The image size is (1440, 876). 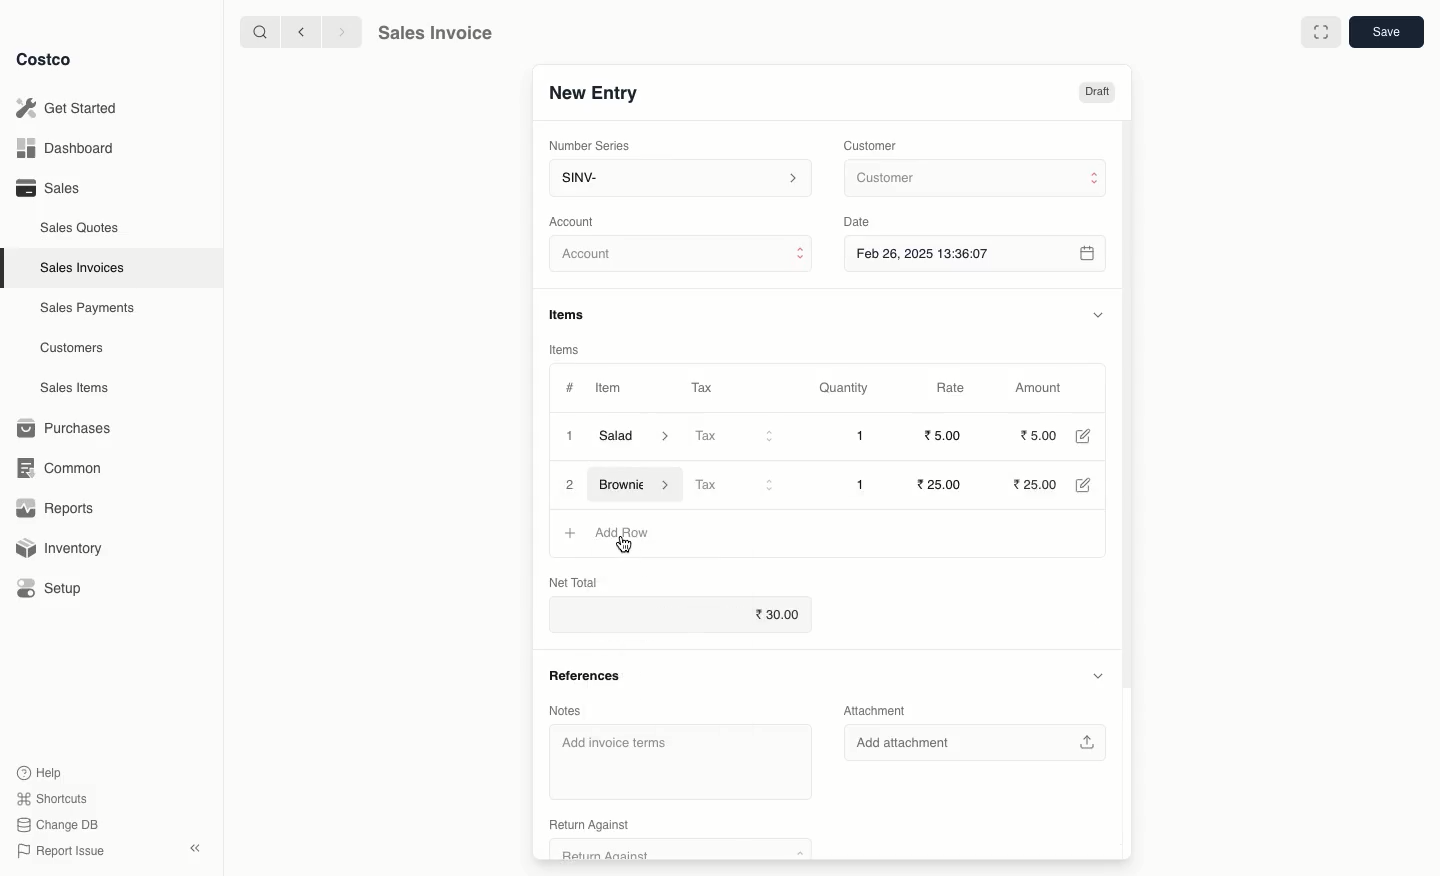 I want to click on Add, so click(x=569, y=535).